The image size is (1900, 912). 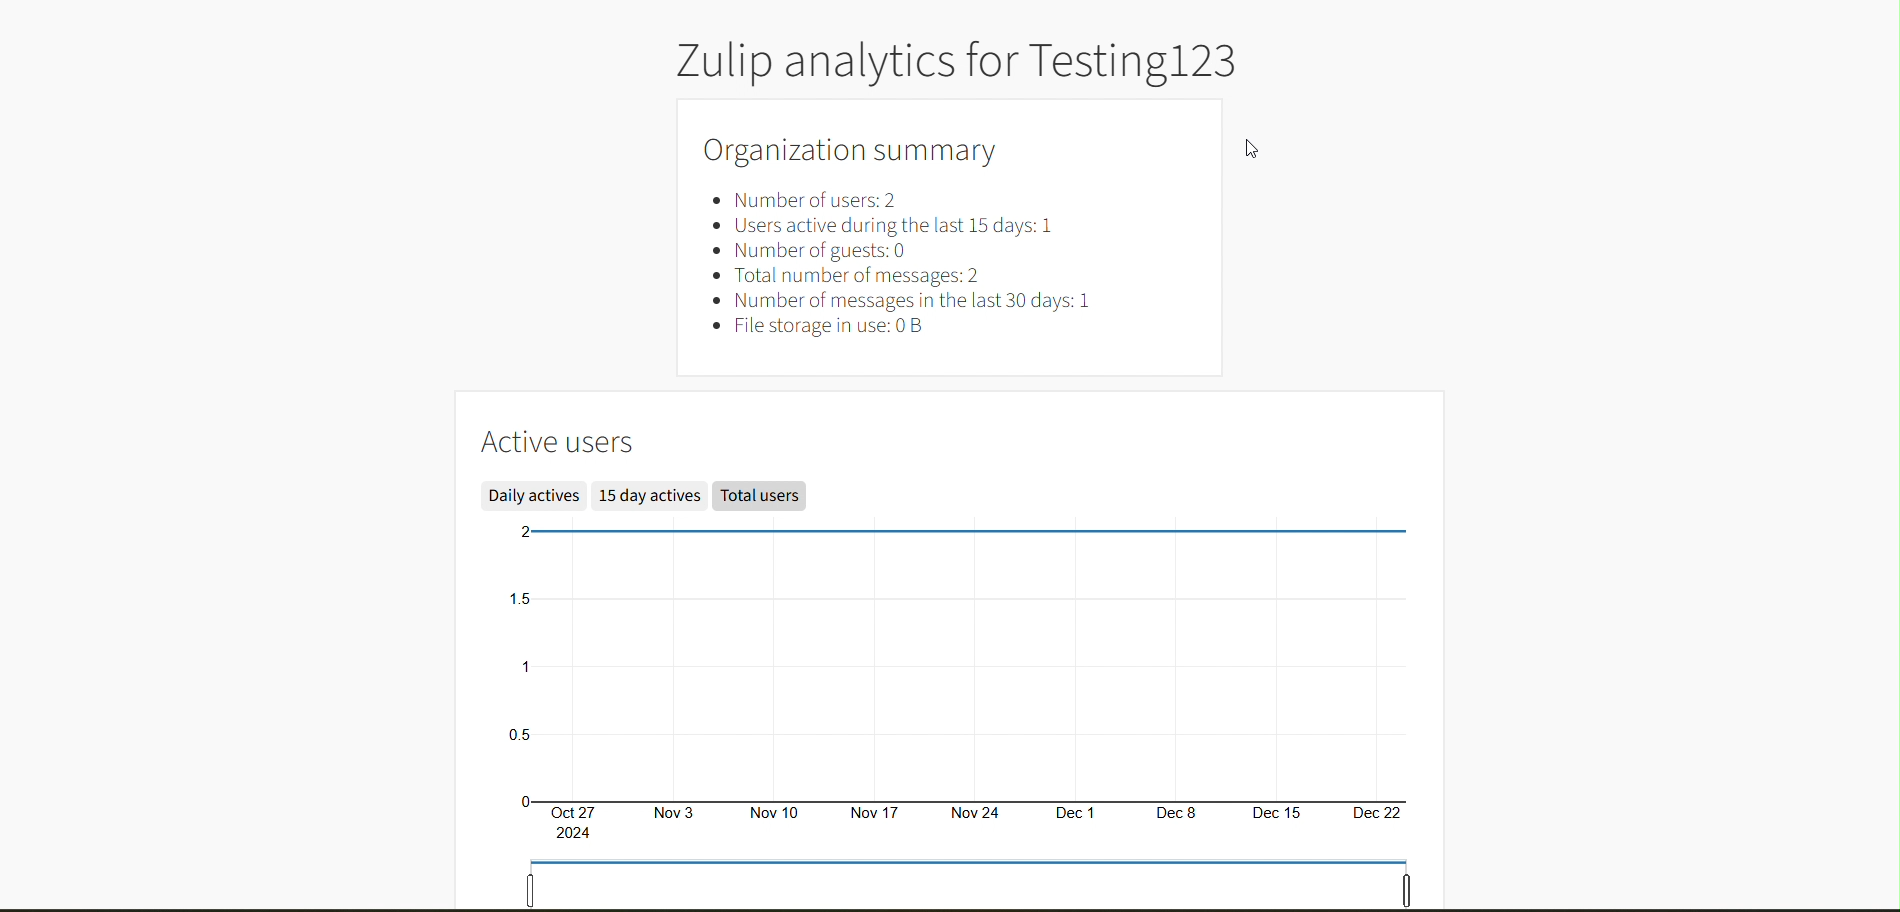 I want to click on Number of users: 2, so click(x=826, y=200).